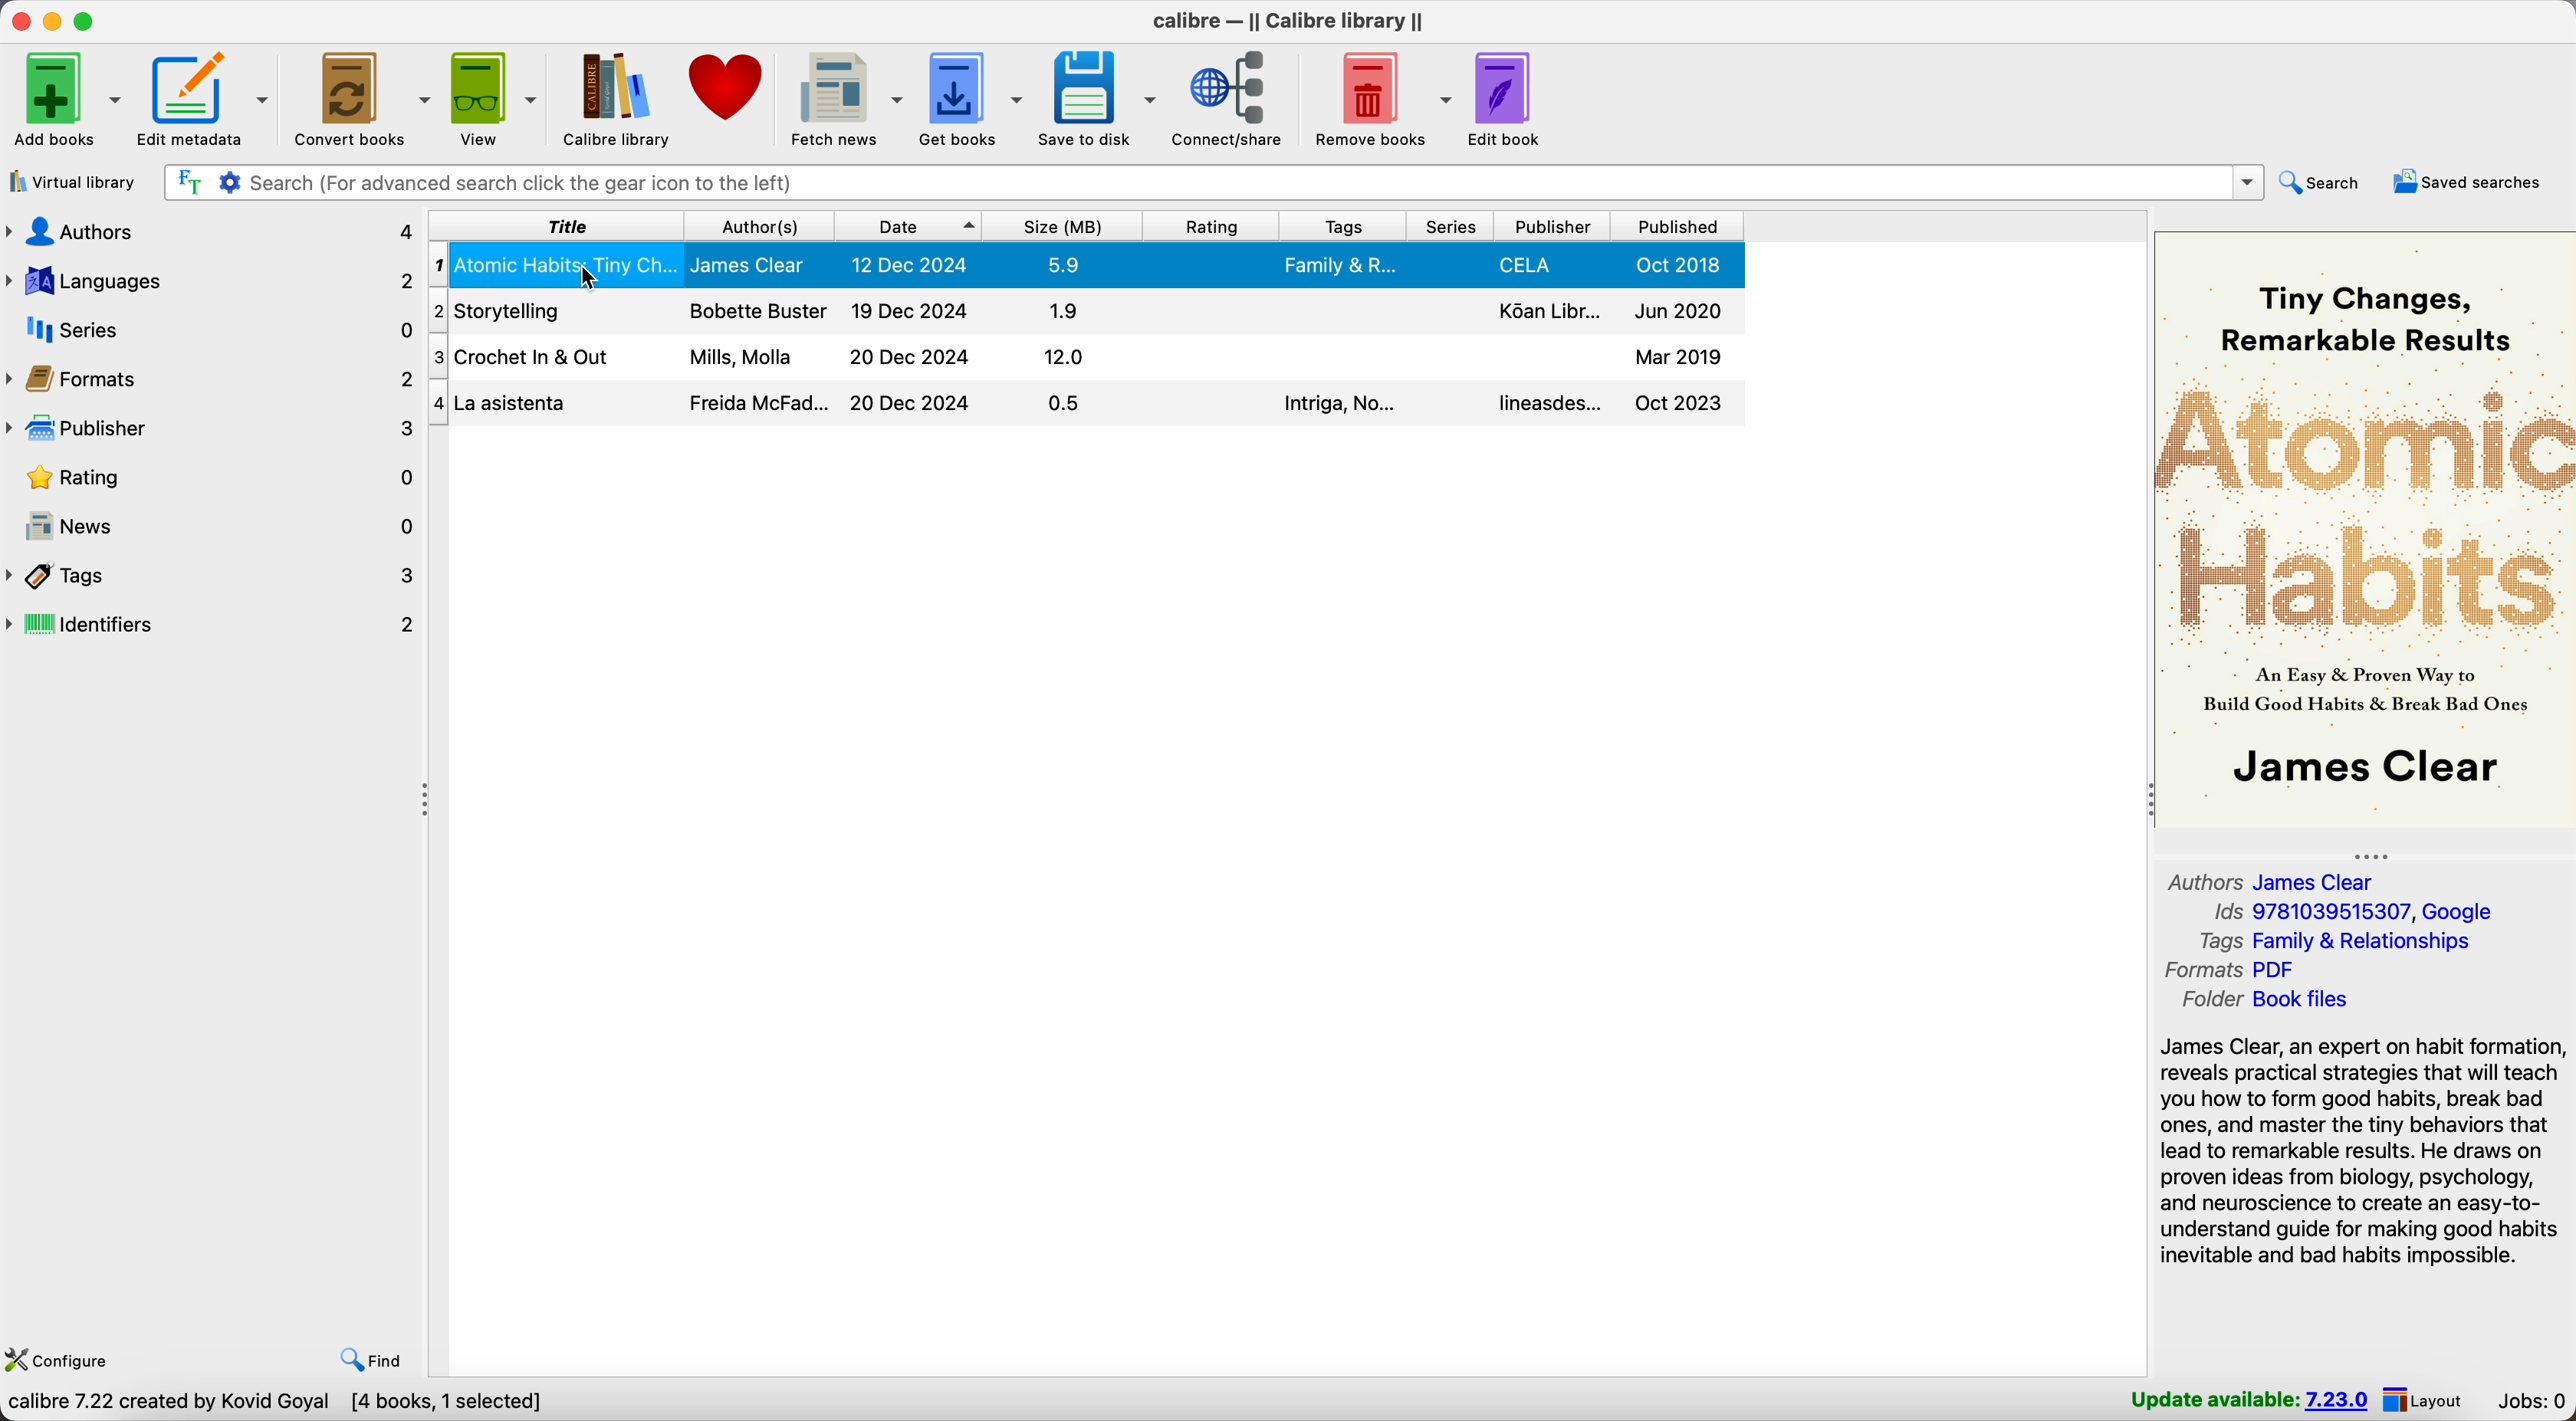 The width and height of the screenshot is (2576, 1421). I want to click on saved searches, so click(2468, 180).